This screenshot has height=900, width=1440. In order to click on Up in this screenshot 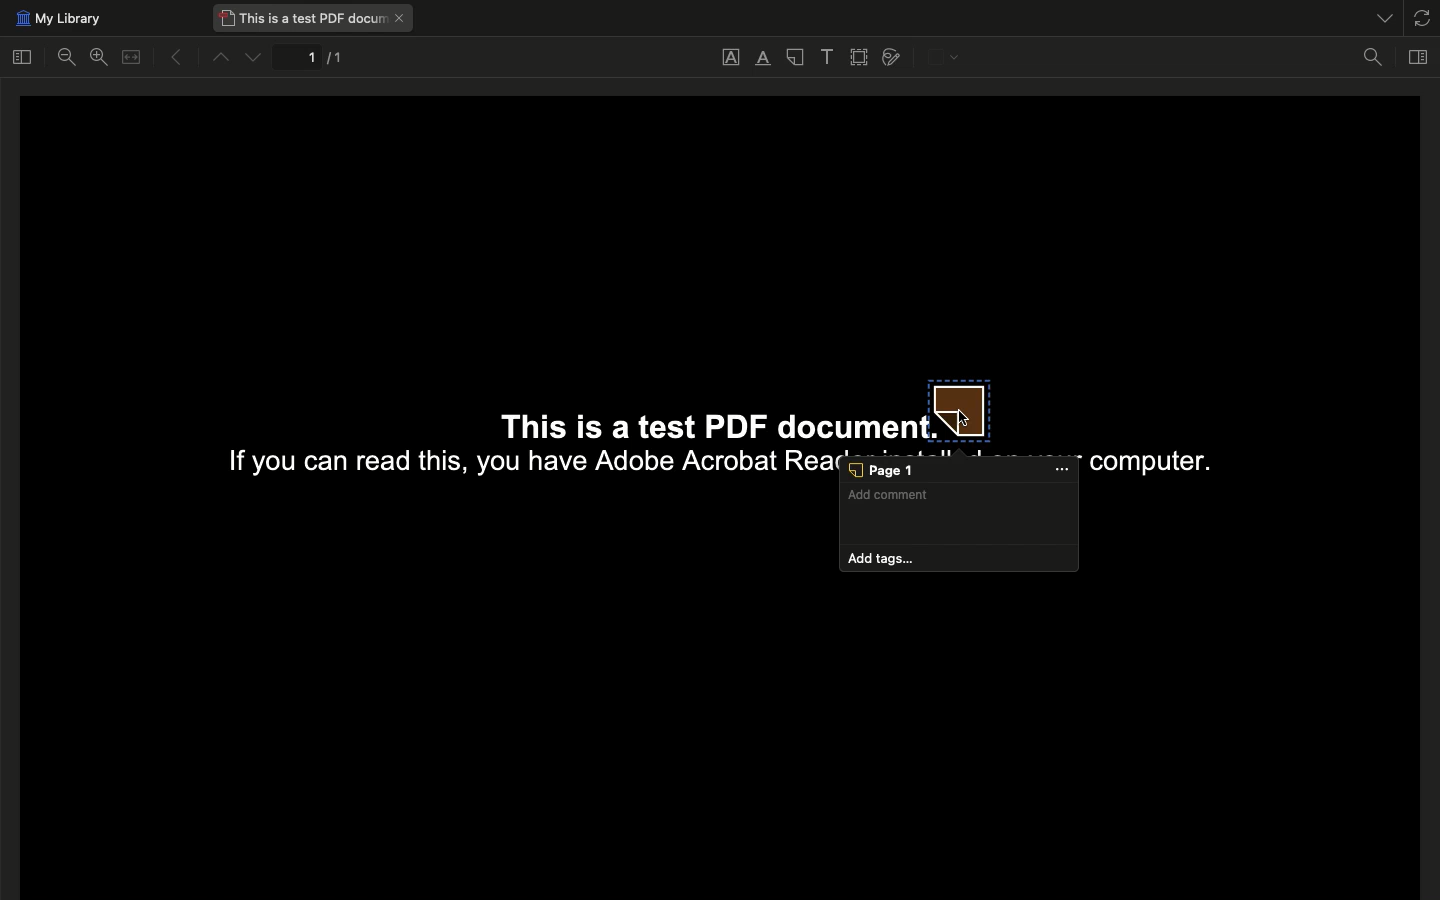, I will do `click(219, 59)`.